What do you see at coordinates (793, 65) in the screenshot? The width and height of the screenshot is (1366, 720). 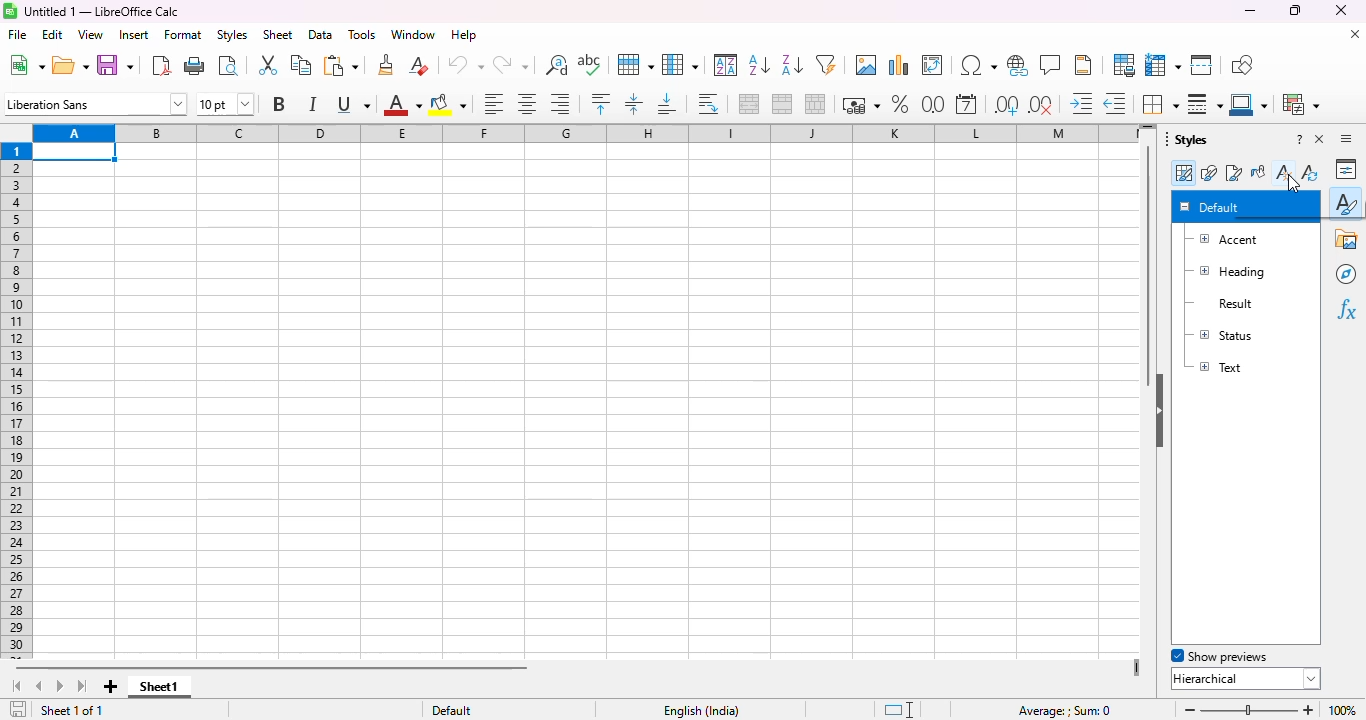 I see `sort descending` at bounding box center [793, 65].